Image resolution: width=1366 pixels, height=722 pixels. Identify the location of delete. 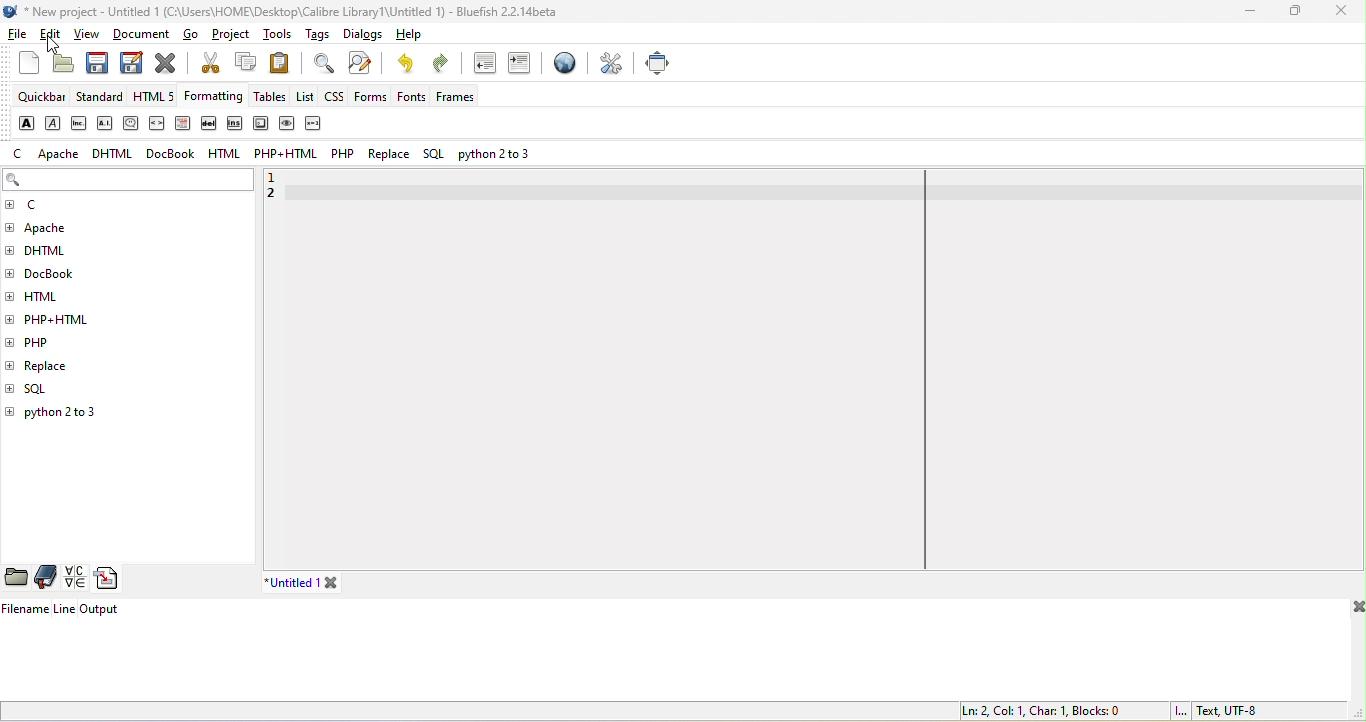
(210, 123).